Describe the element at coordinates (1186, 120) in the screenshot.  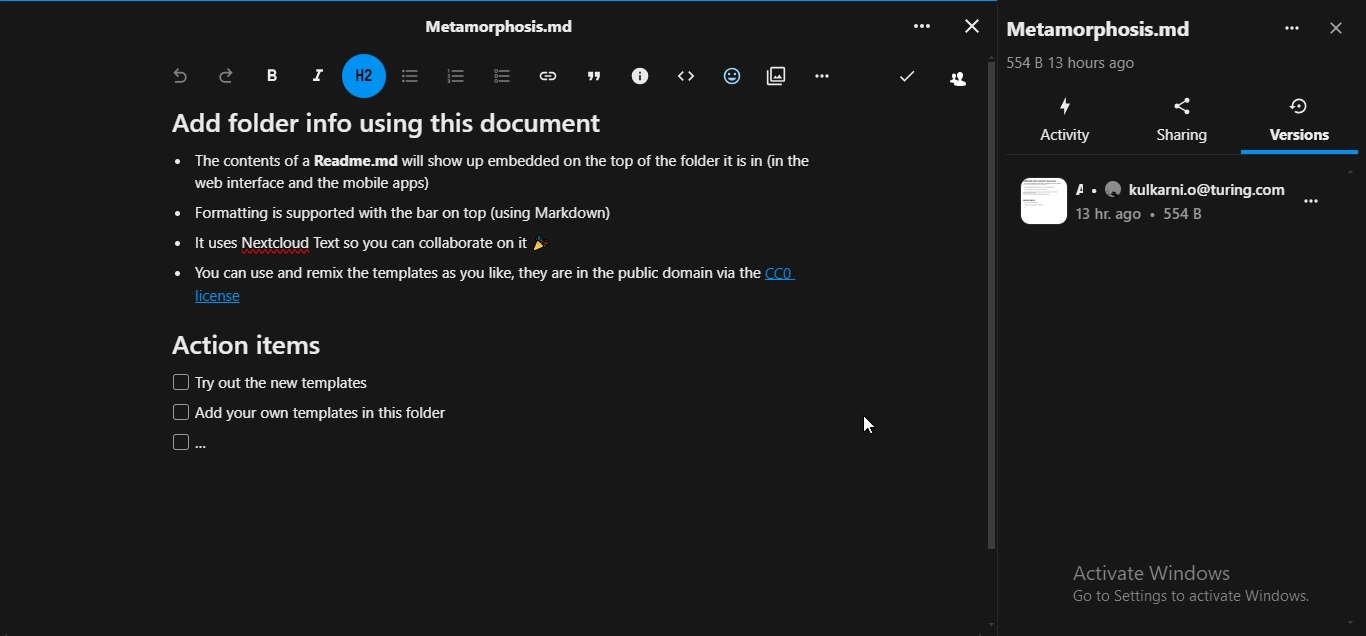
I see `sharing` at that location.